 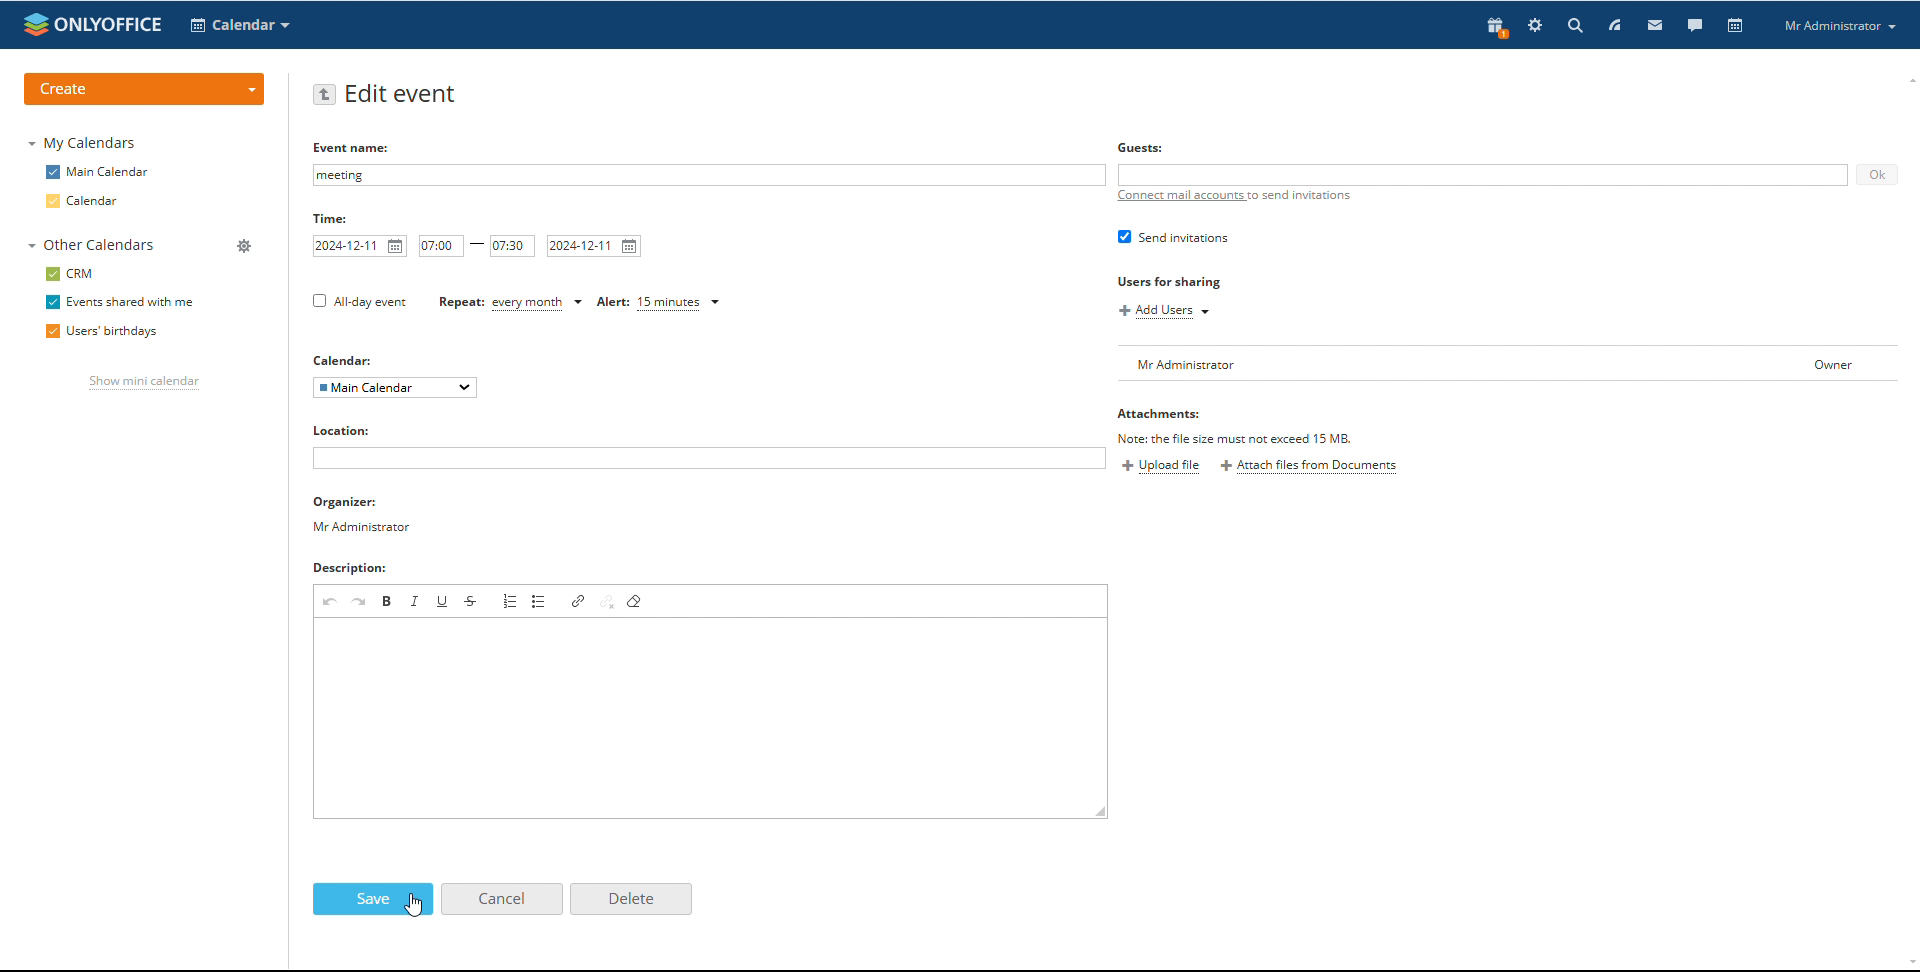 I want to click on logo, so click(x=91, y=24).